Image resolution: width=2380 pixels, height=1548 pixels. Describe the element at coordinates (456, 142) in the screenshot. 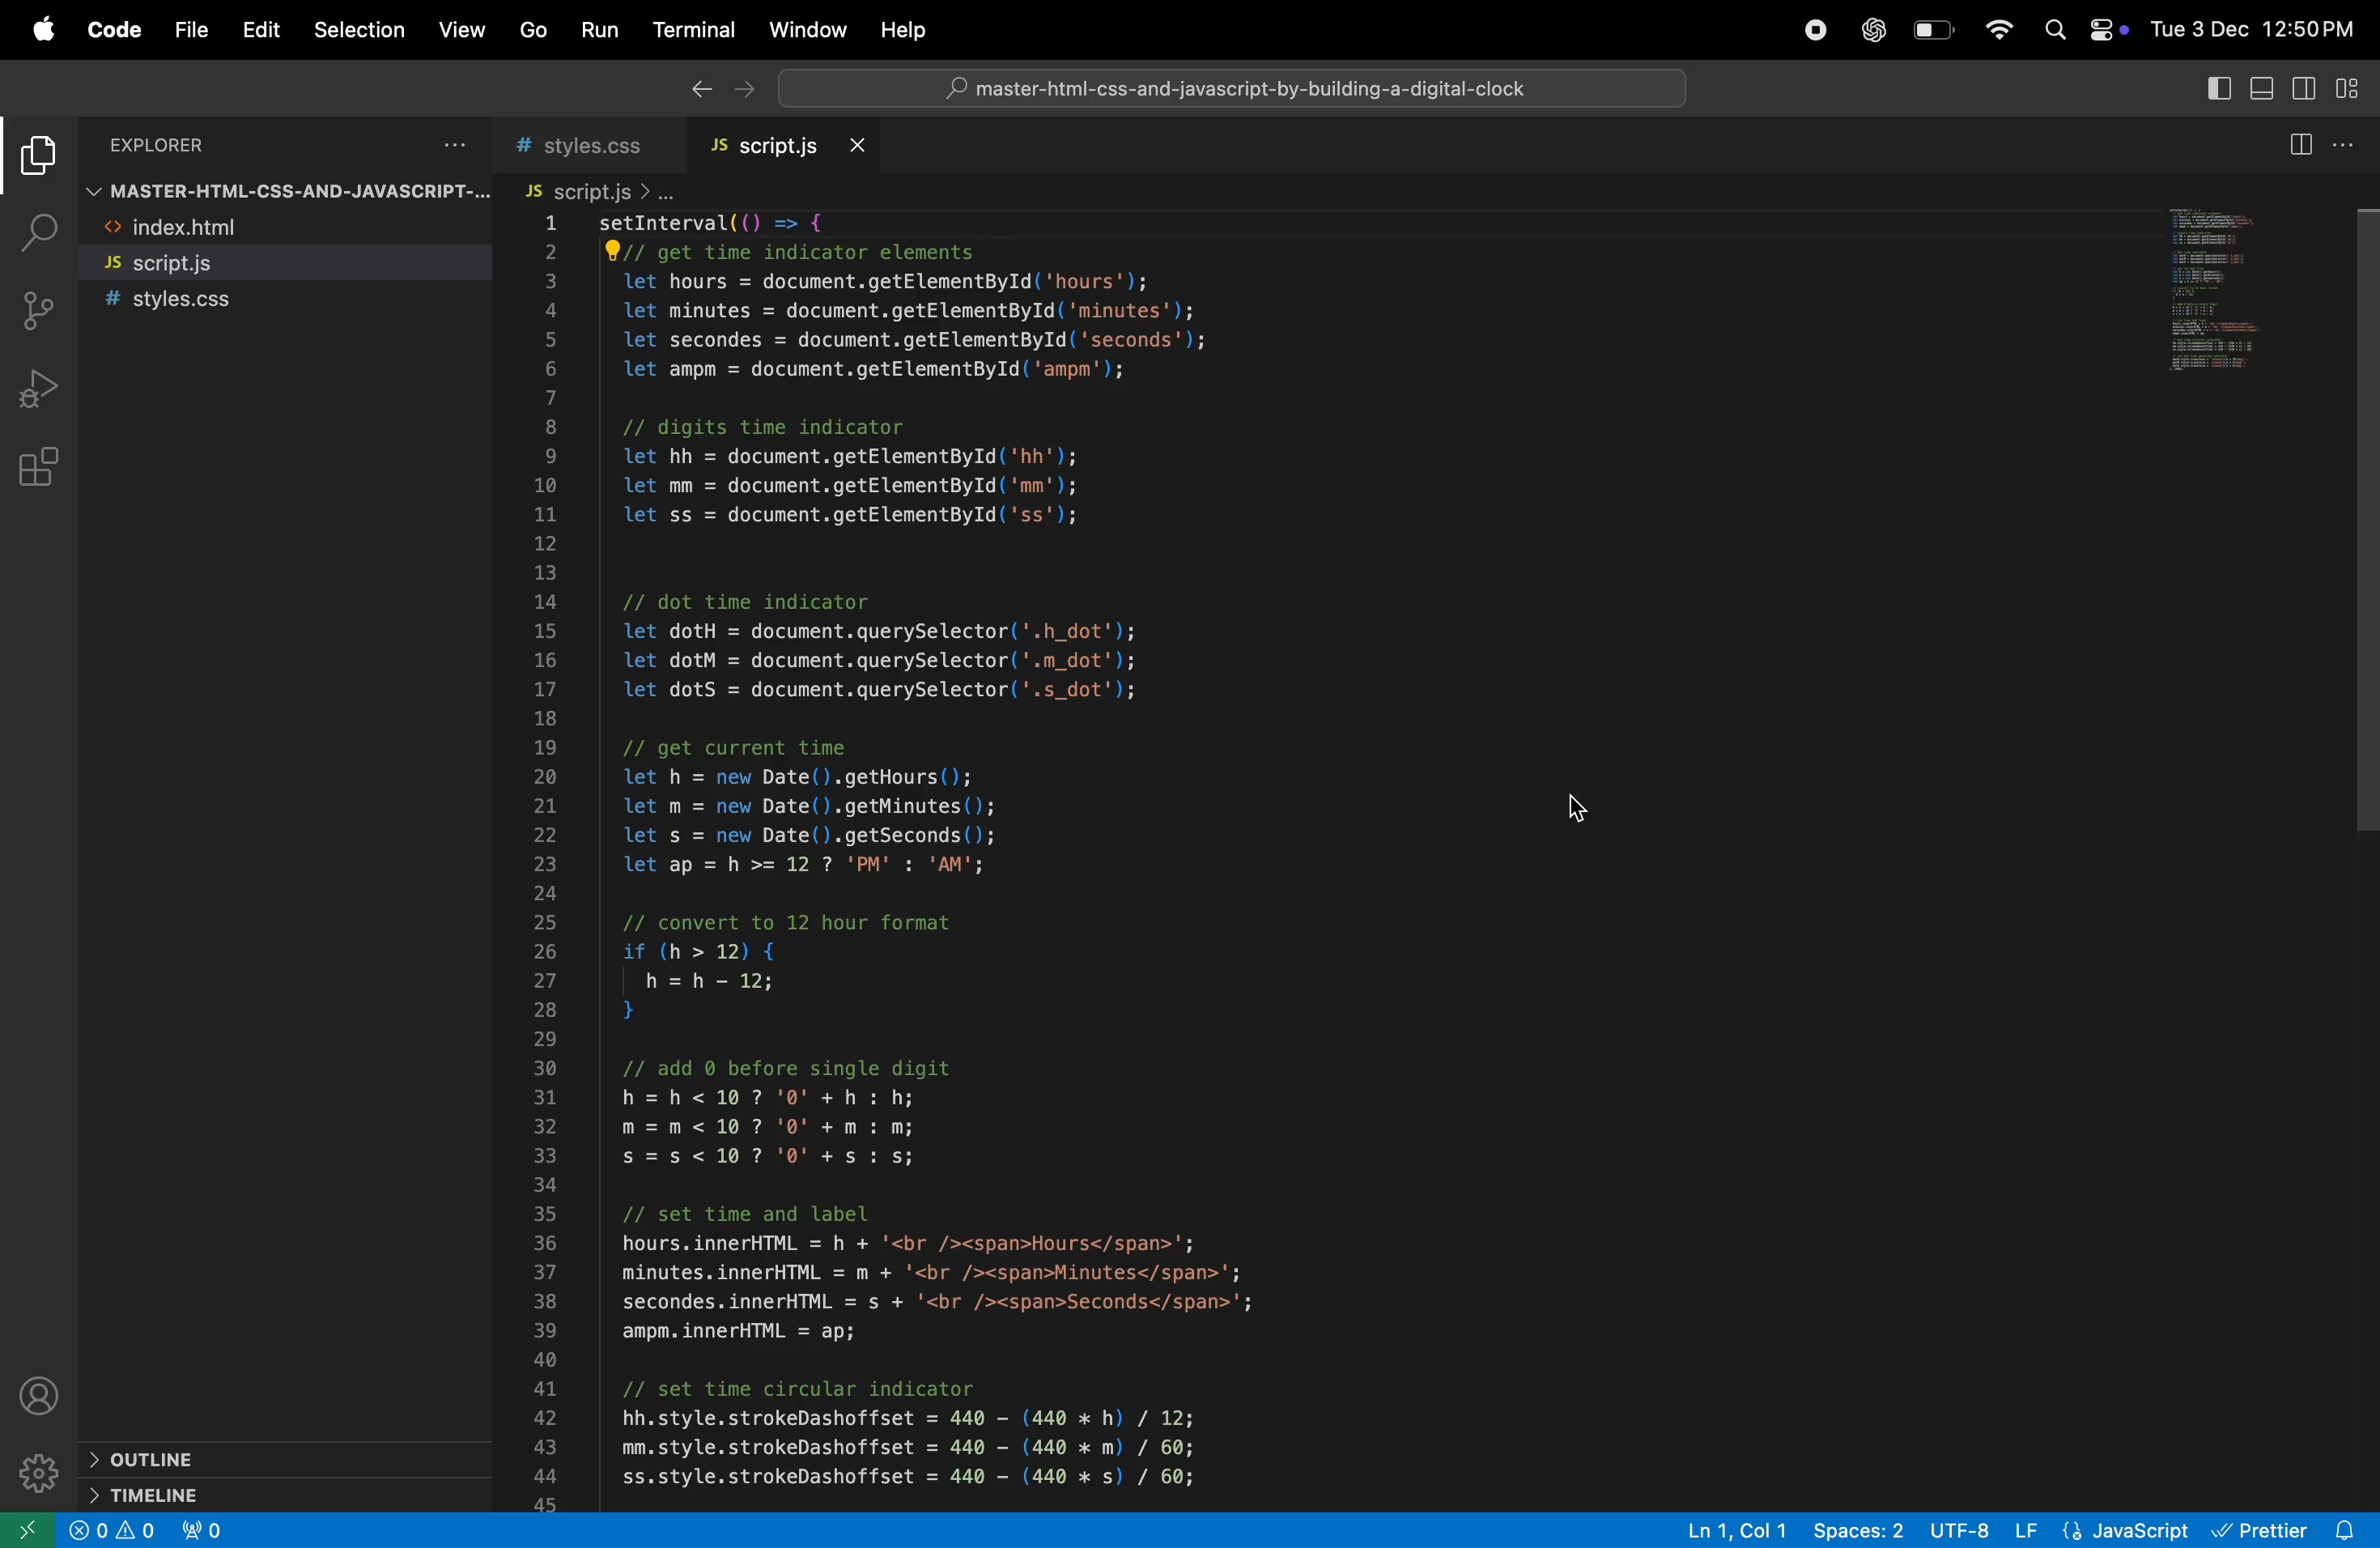

I see `options` at that location.